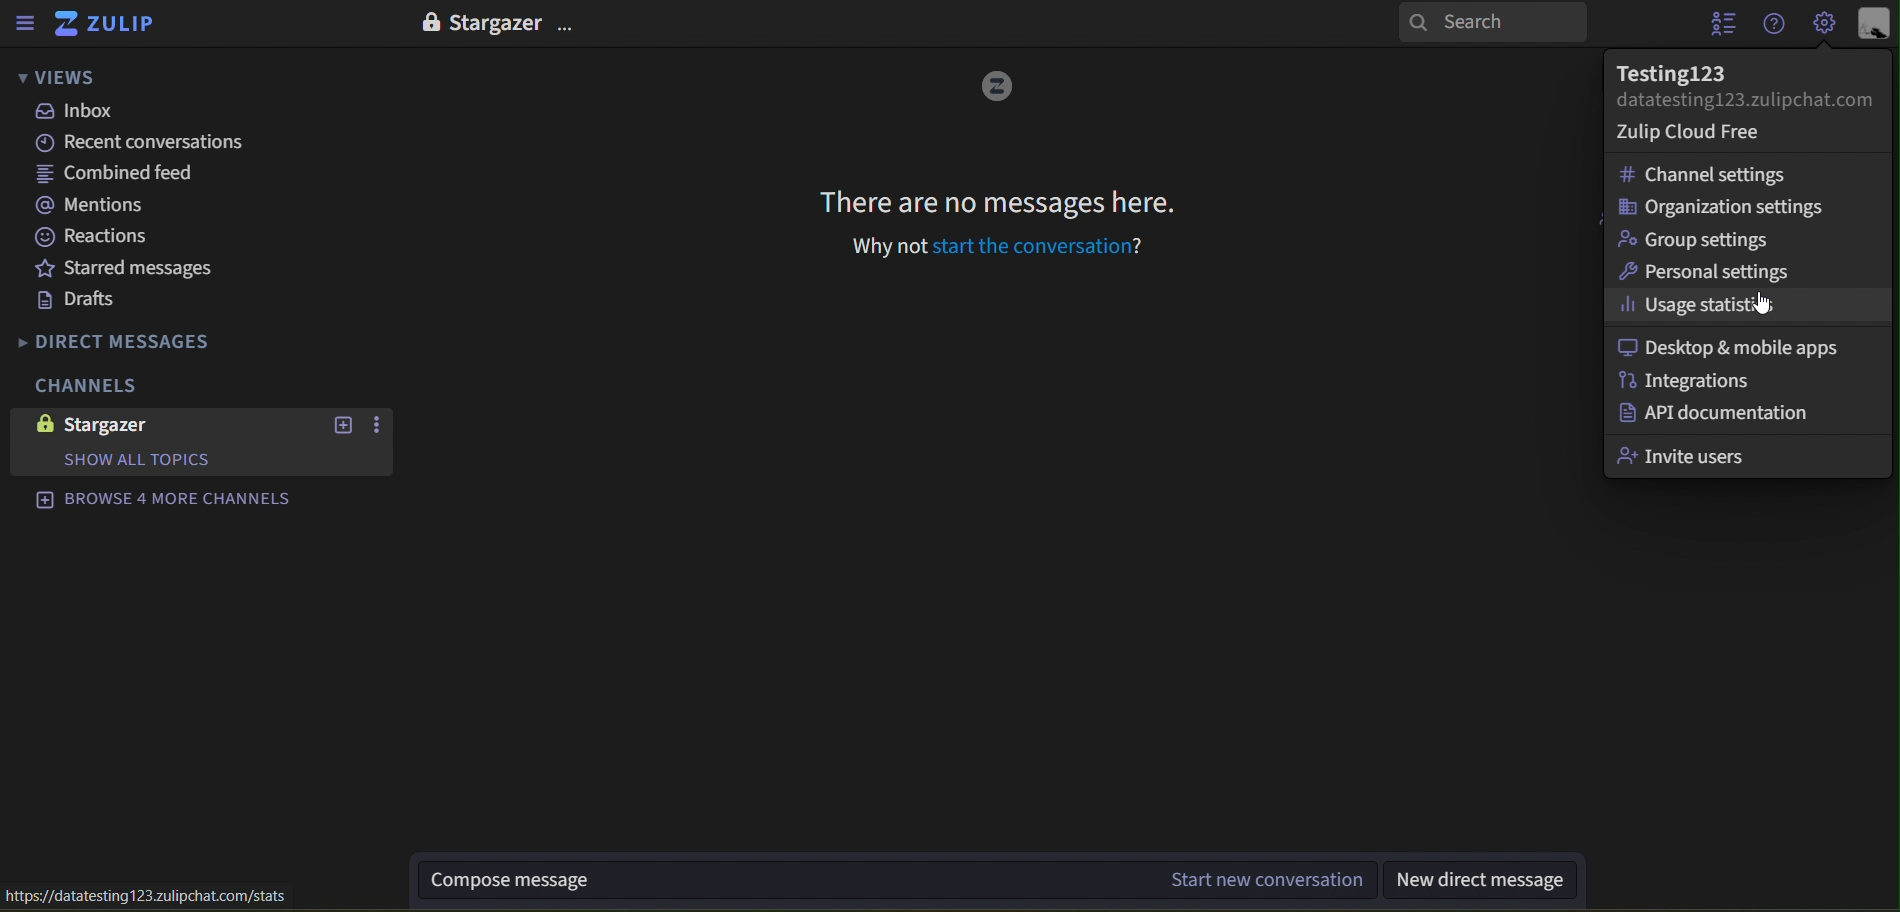 The image size is (1900, 912). What do you see at coordinates (104, 239) in the screenshot?
I see `reactions` at bounding box center [104, 239].